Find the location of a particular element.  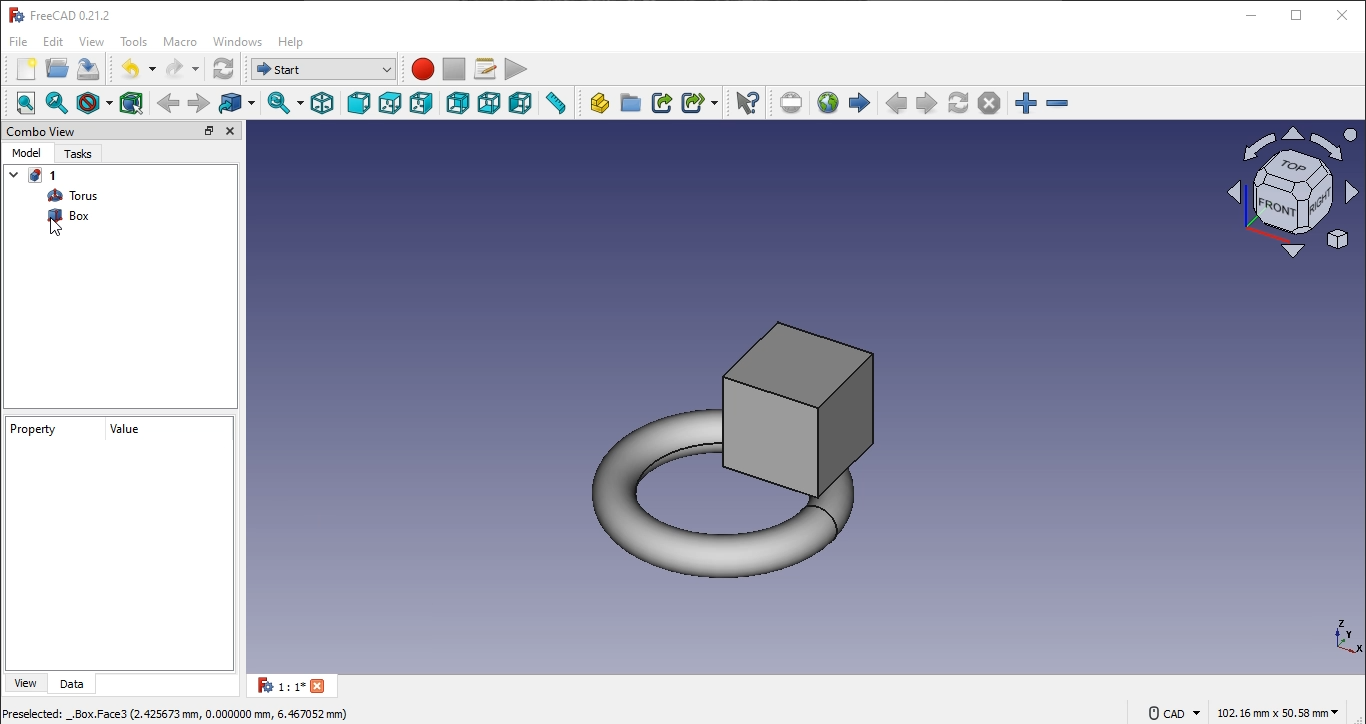

top is located at coordinates (391, 104).